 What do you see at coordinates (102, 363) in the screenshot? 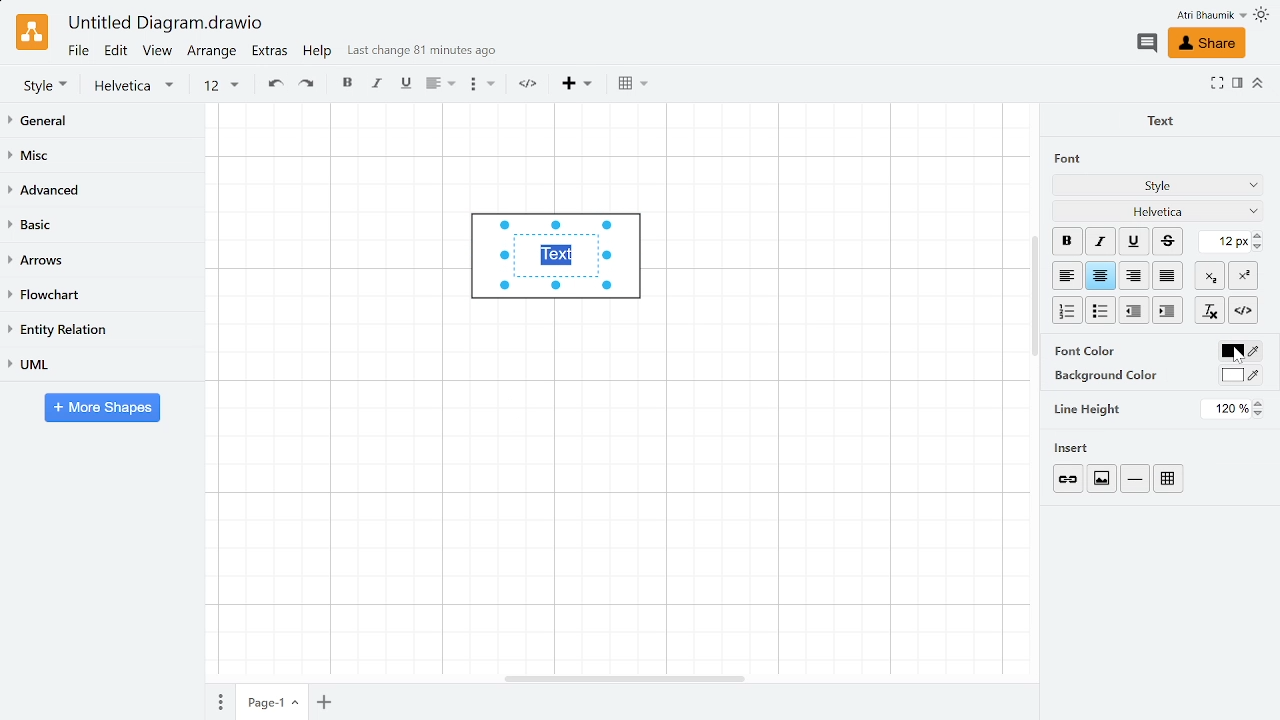
I see `UML` at bounding box center [102, 363].